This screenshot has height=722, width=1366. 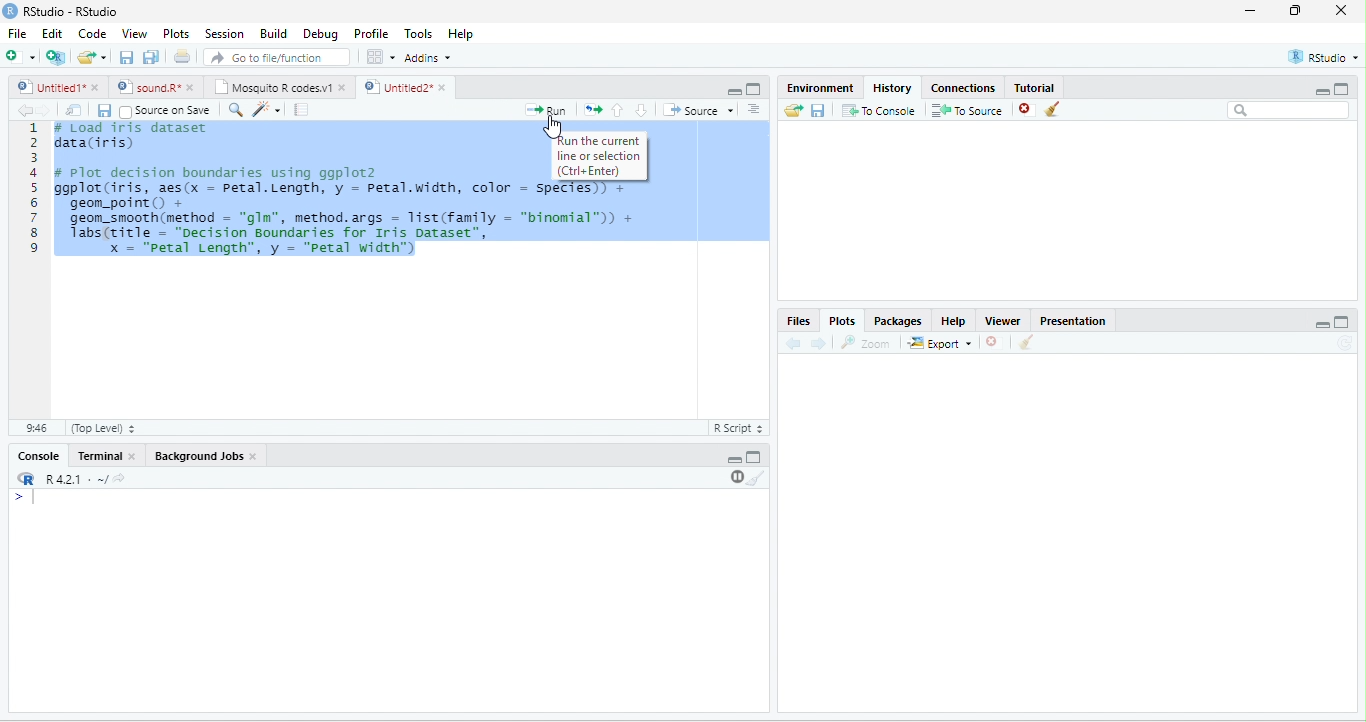 I want to click on new file, so click(x=20, y=56).